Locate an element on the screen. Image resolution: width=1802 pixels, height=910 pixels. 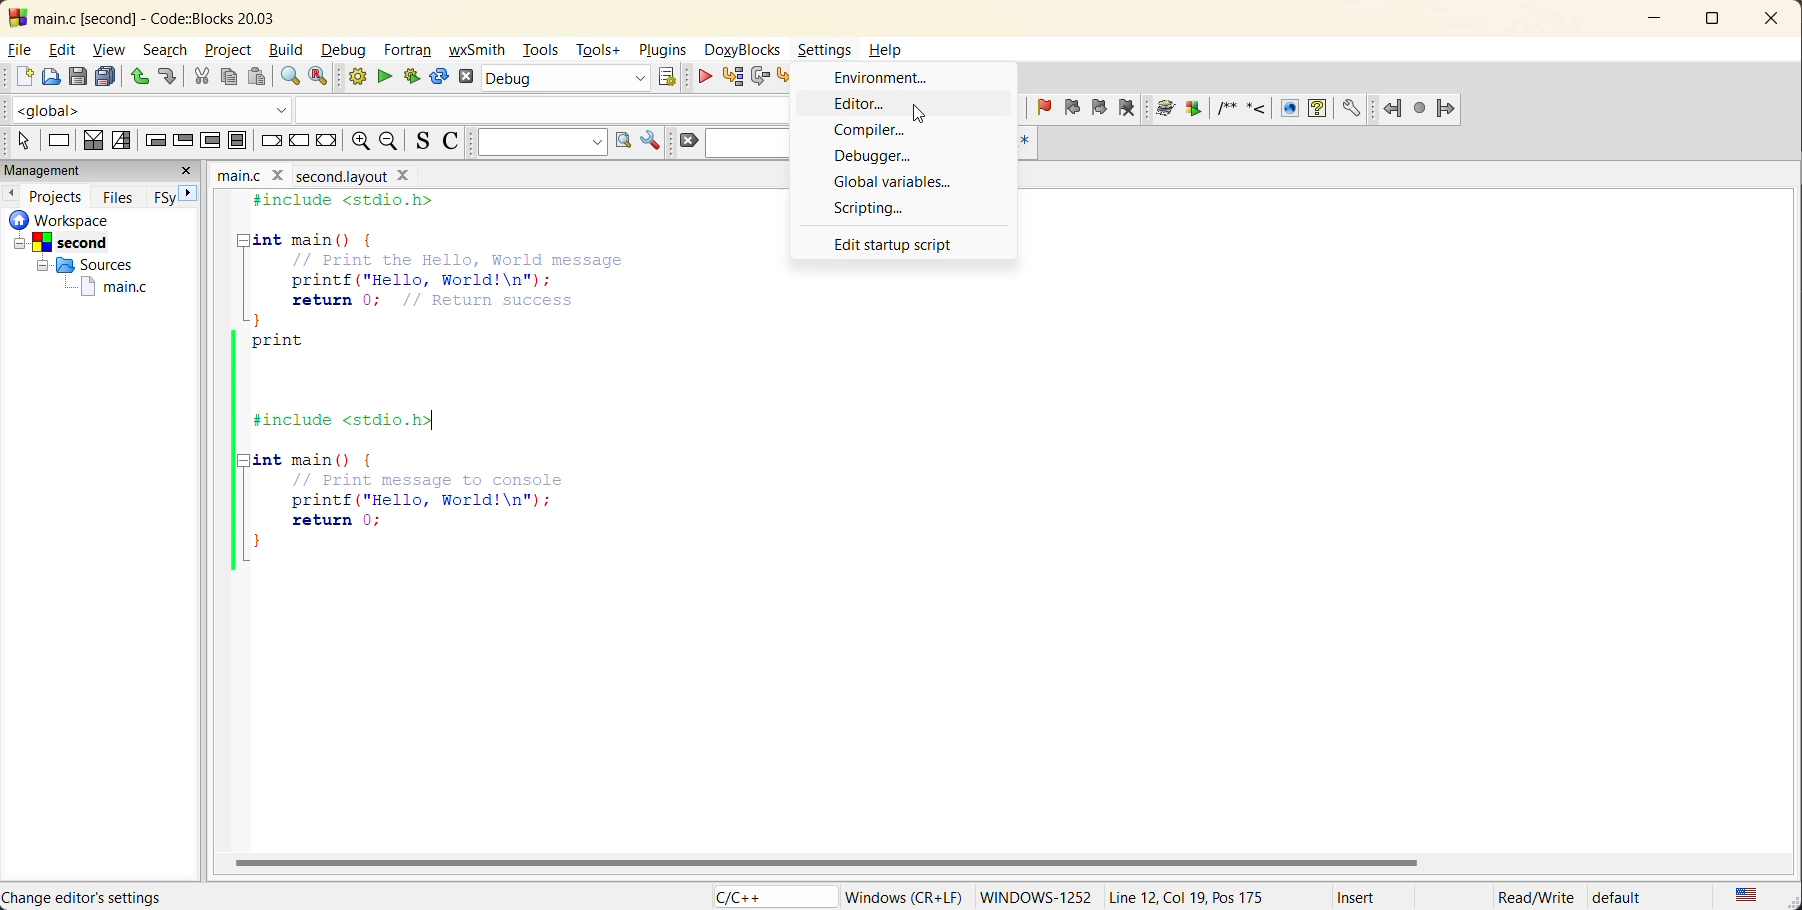
 is located at coordinates (60, 242).